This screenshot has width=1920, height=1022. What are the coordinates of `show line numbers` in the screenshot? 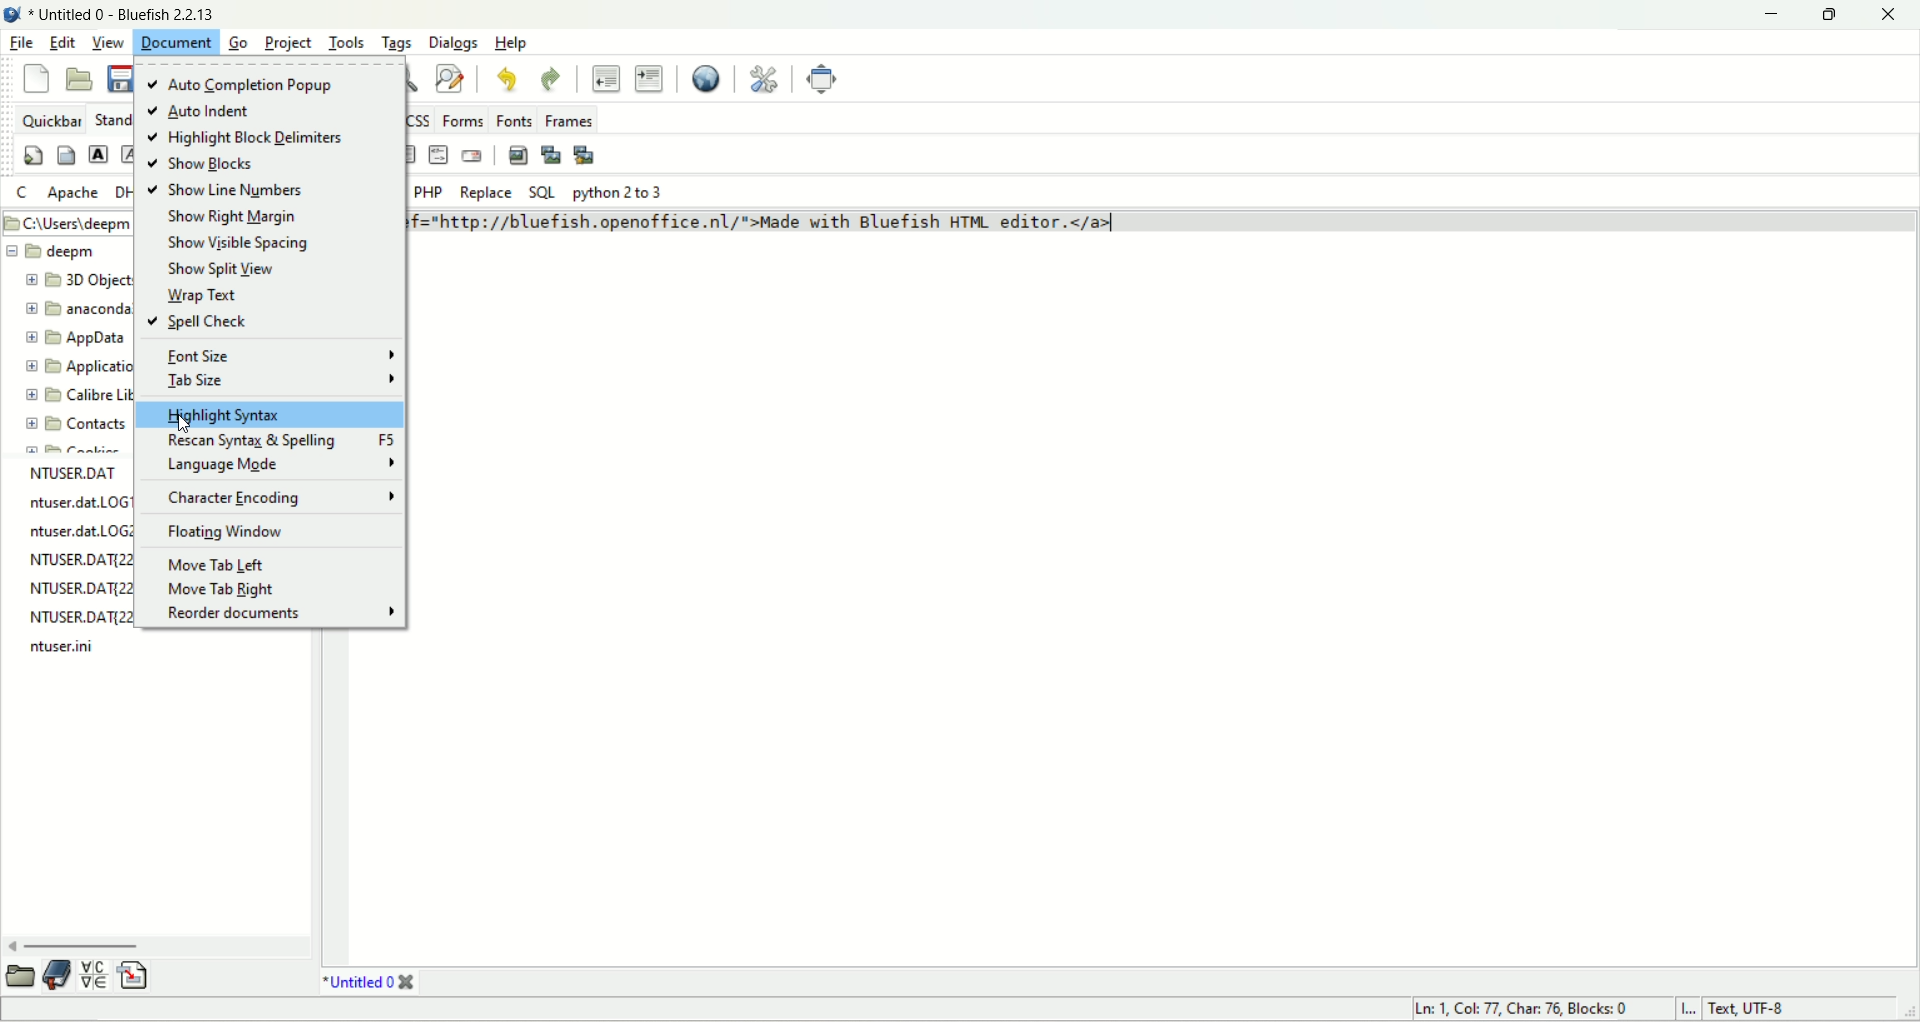 It's located at (234, 192).